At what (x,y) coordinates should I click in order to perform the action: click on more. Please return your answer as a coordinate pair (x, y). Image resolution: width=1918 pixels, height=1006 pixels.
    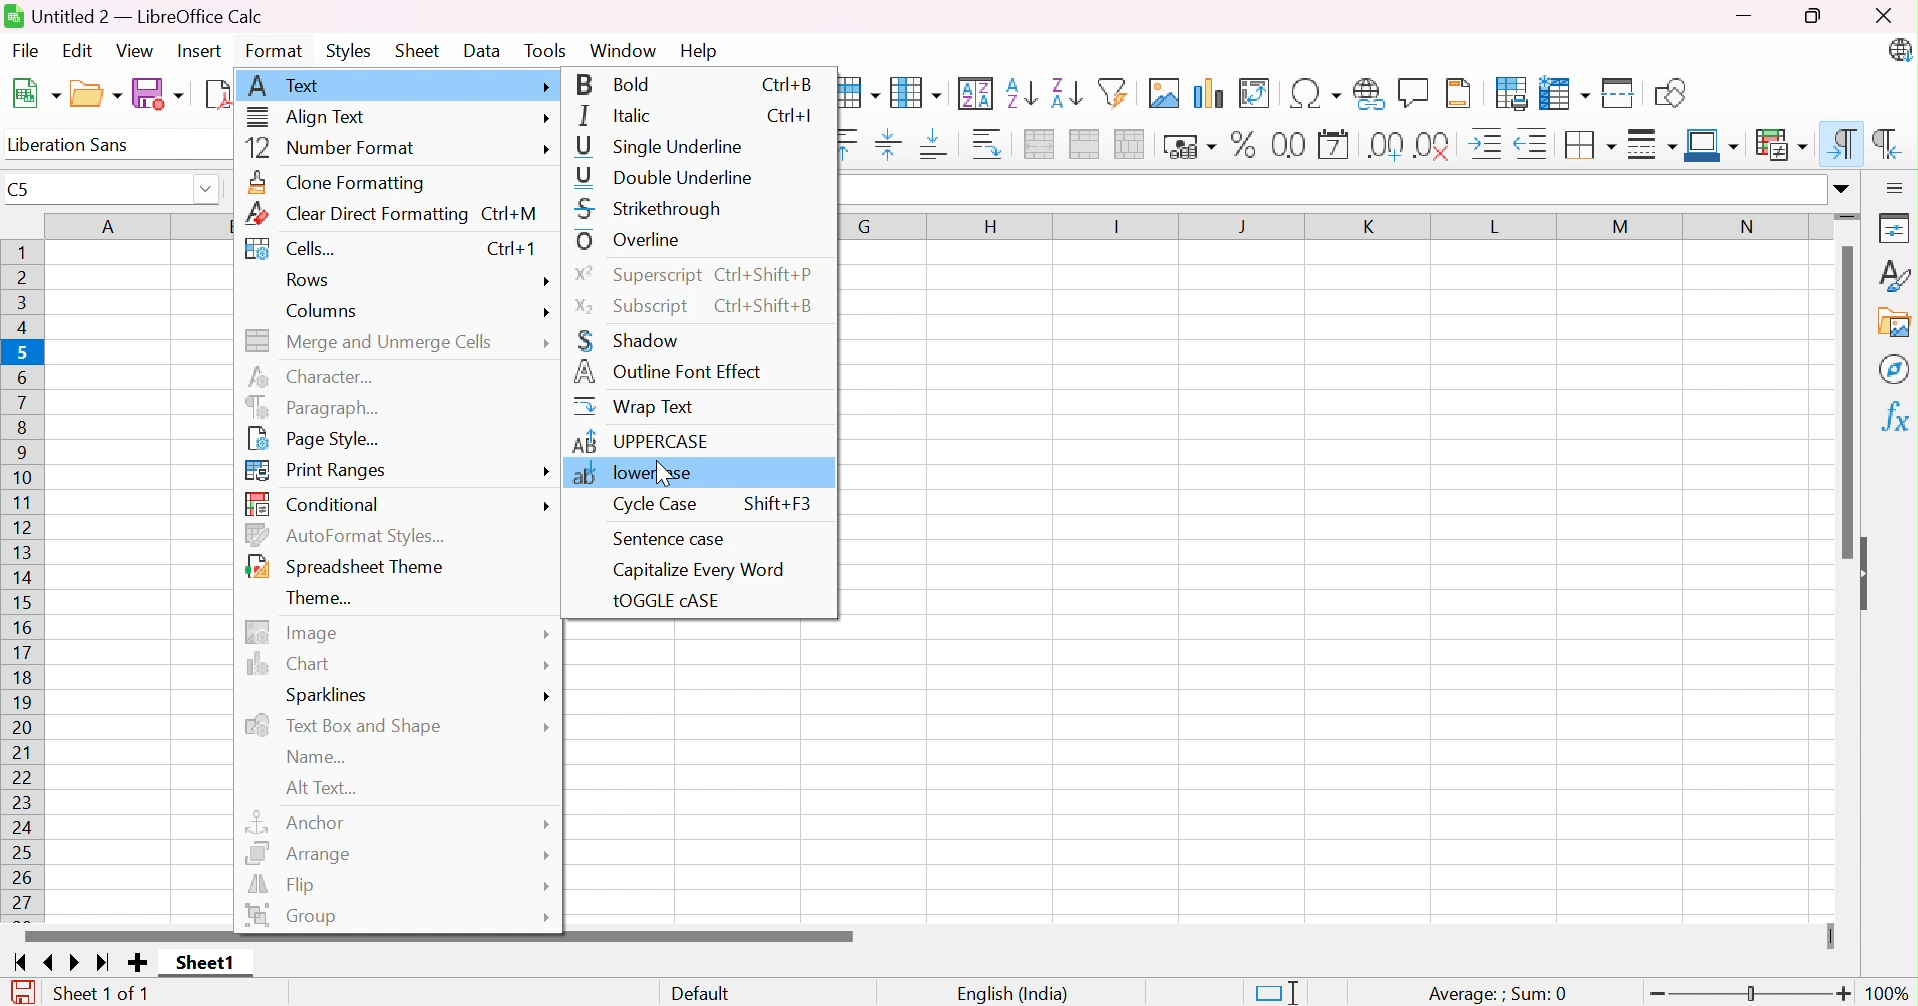
    Looking at the image, I should click on (546, 314).